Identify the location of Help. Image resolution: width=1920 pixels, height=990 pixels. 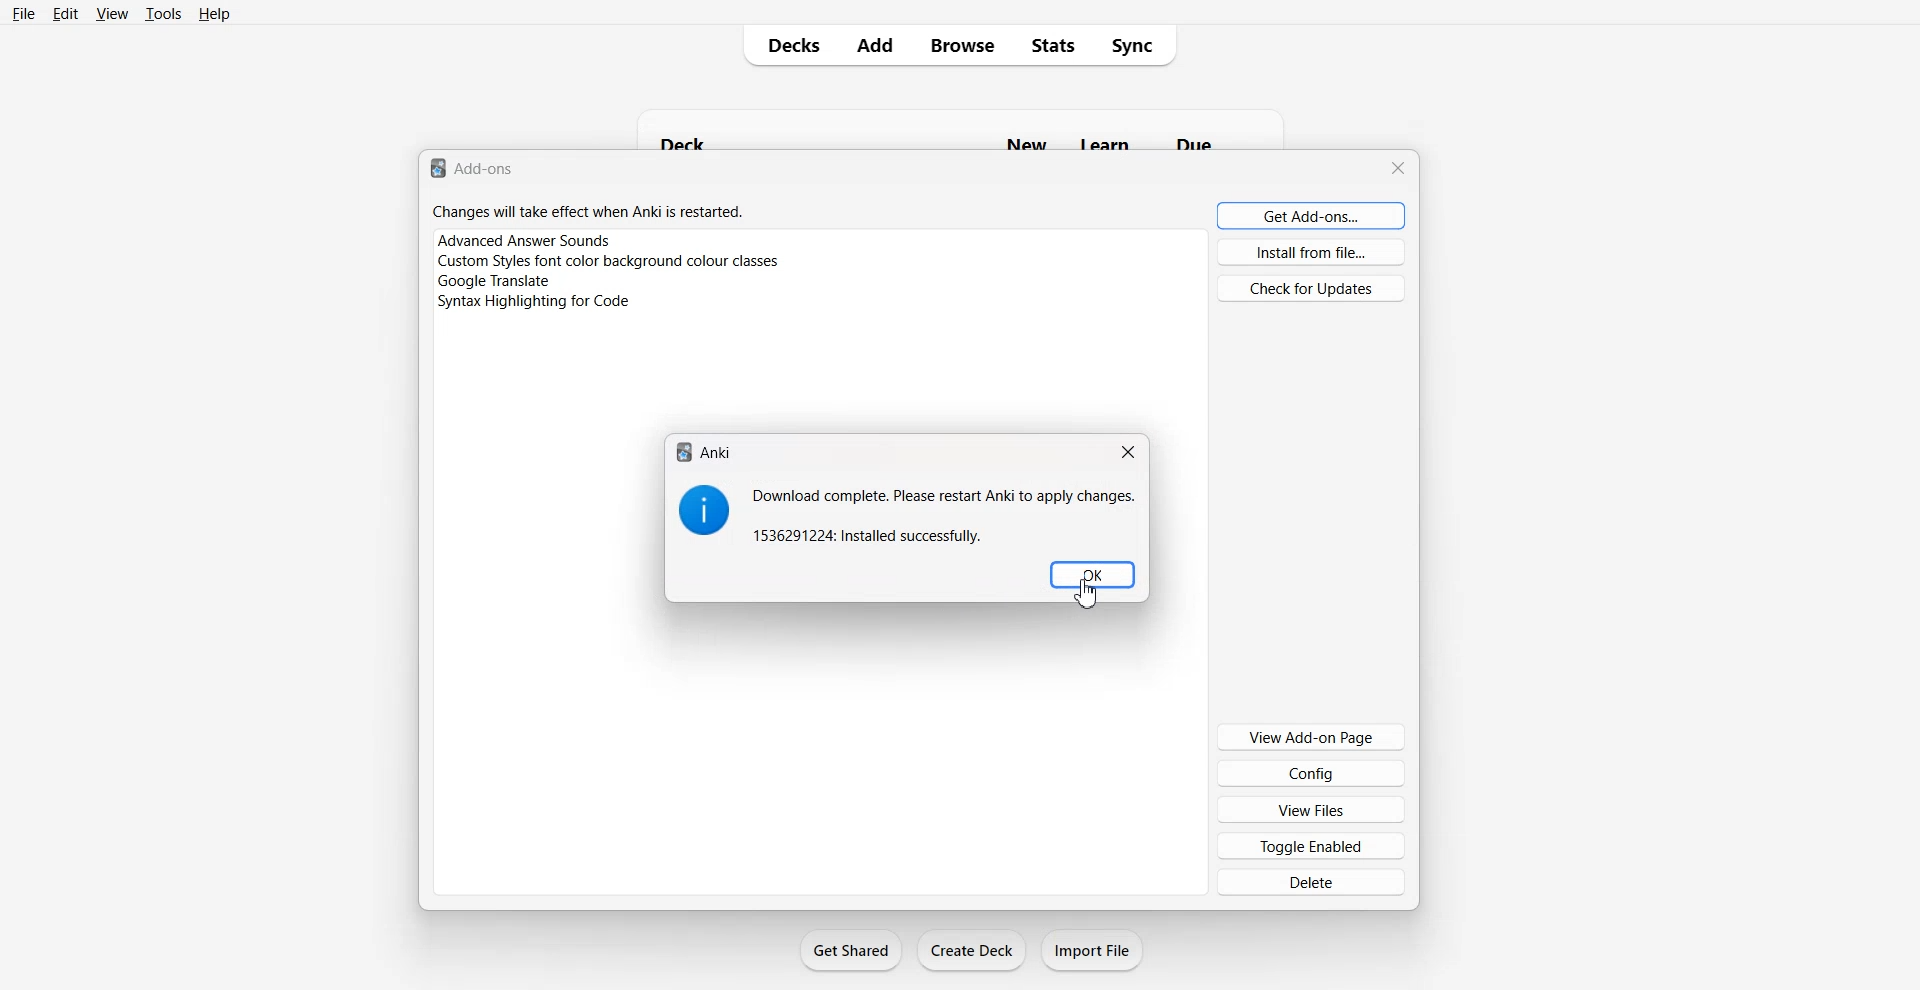
(215, 13).